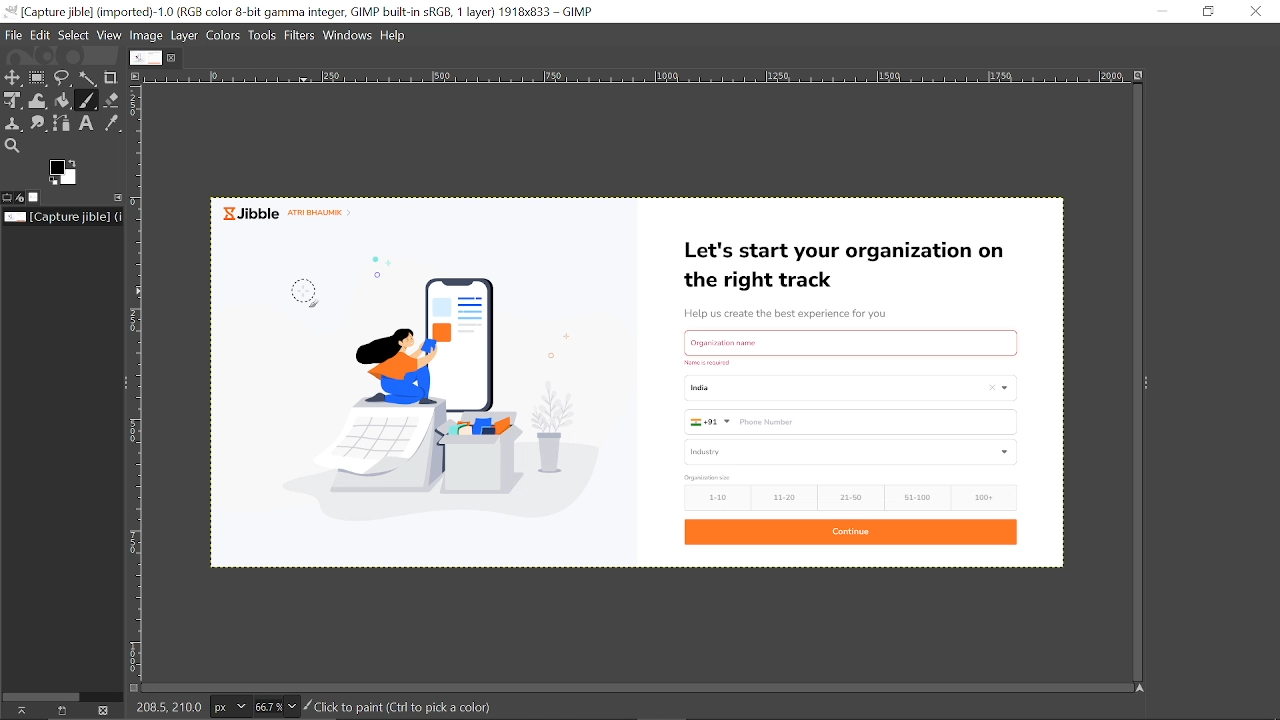  Describe the element at coordinates (88, 124) in the screenshot. I see `text tool ` at that location.